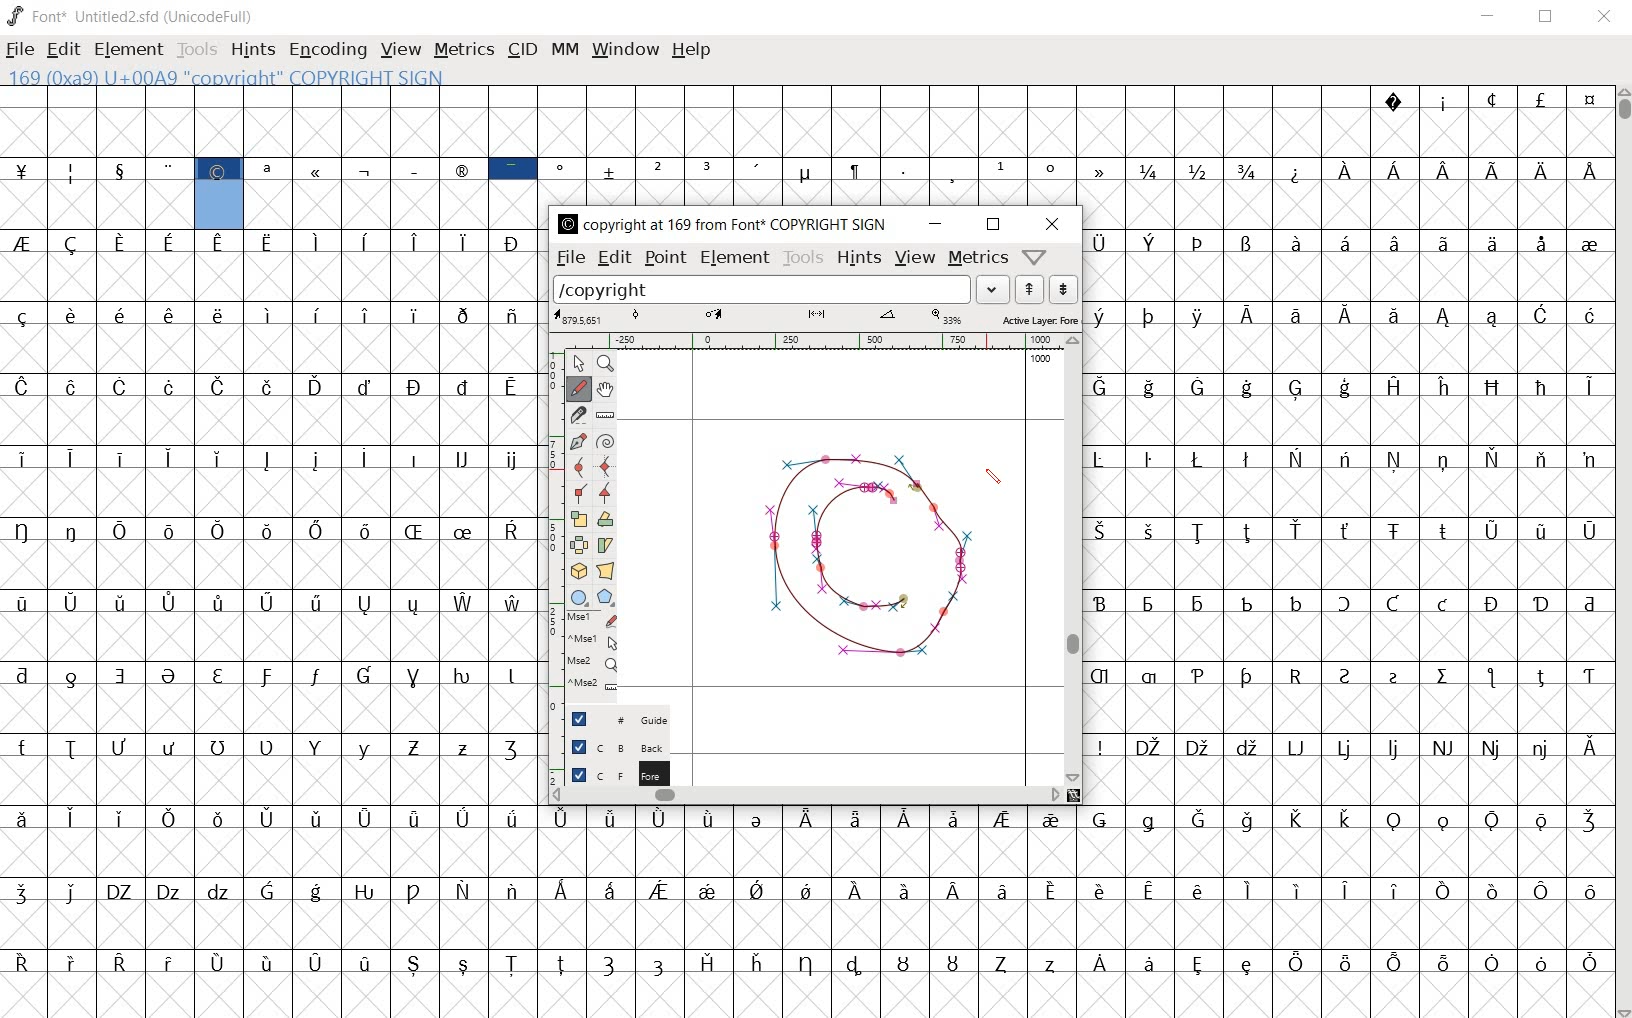 This screenshot has height=1018, width=1632. I want to click on view, so click(916, 260).